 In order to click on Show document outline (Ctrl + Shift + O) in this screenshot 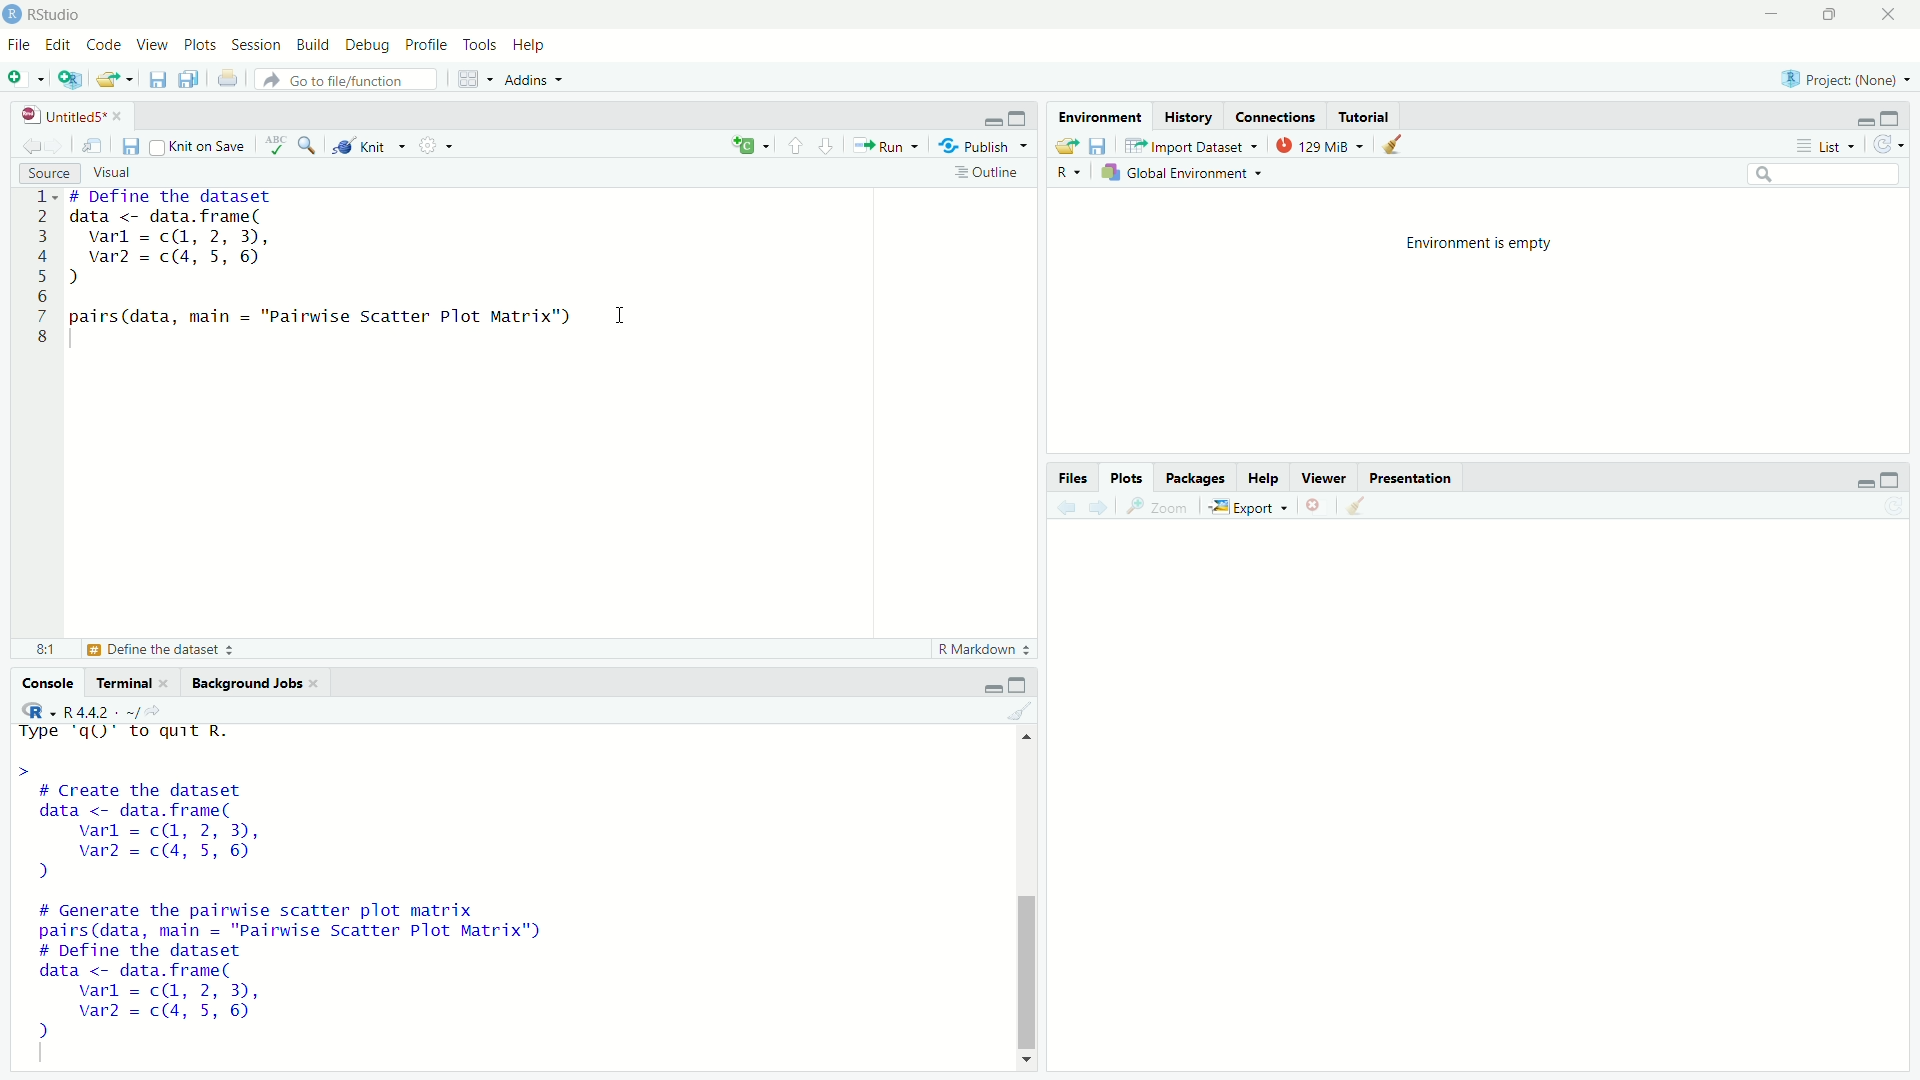, I will do `click(989, 172)`.